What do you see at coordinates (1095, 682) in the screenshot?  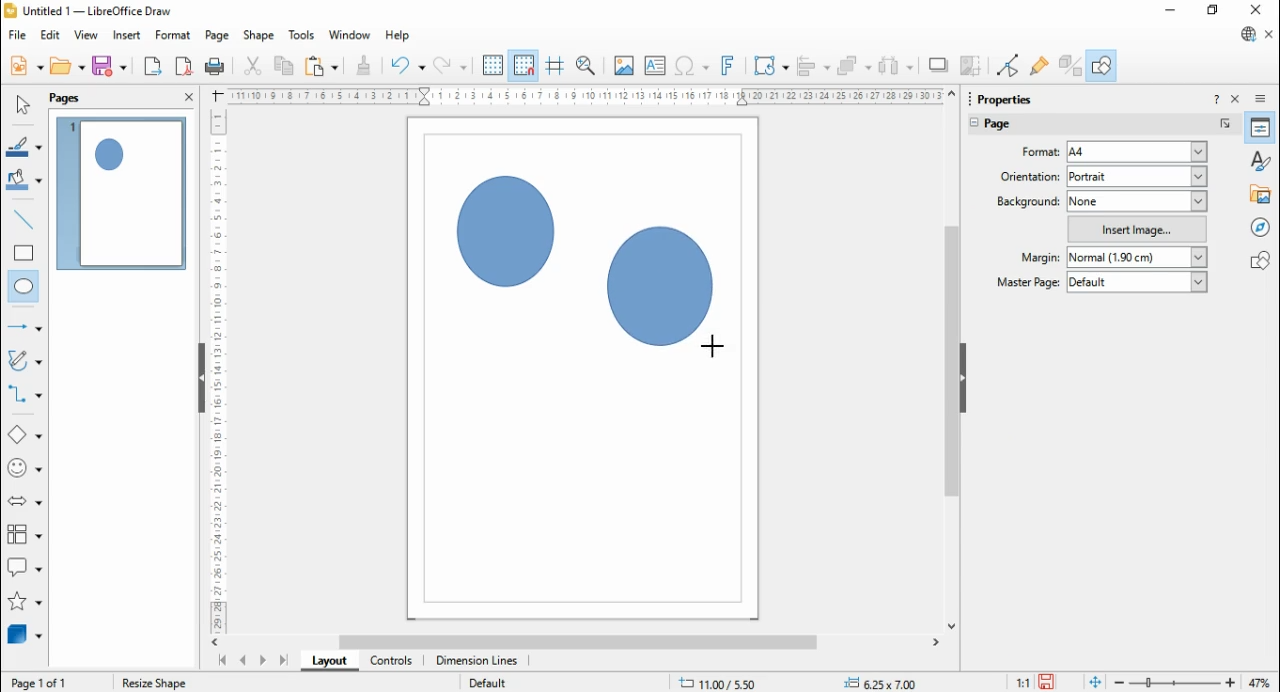 I see `fir page to current window` at bounding box center [1095, 682].